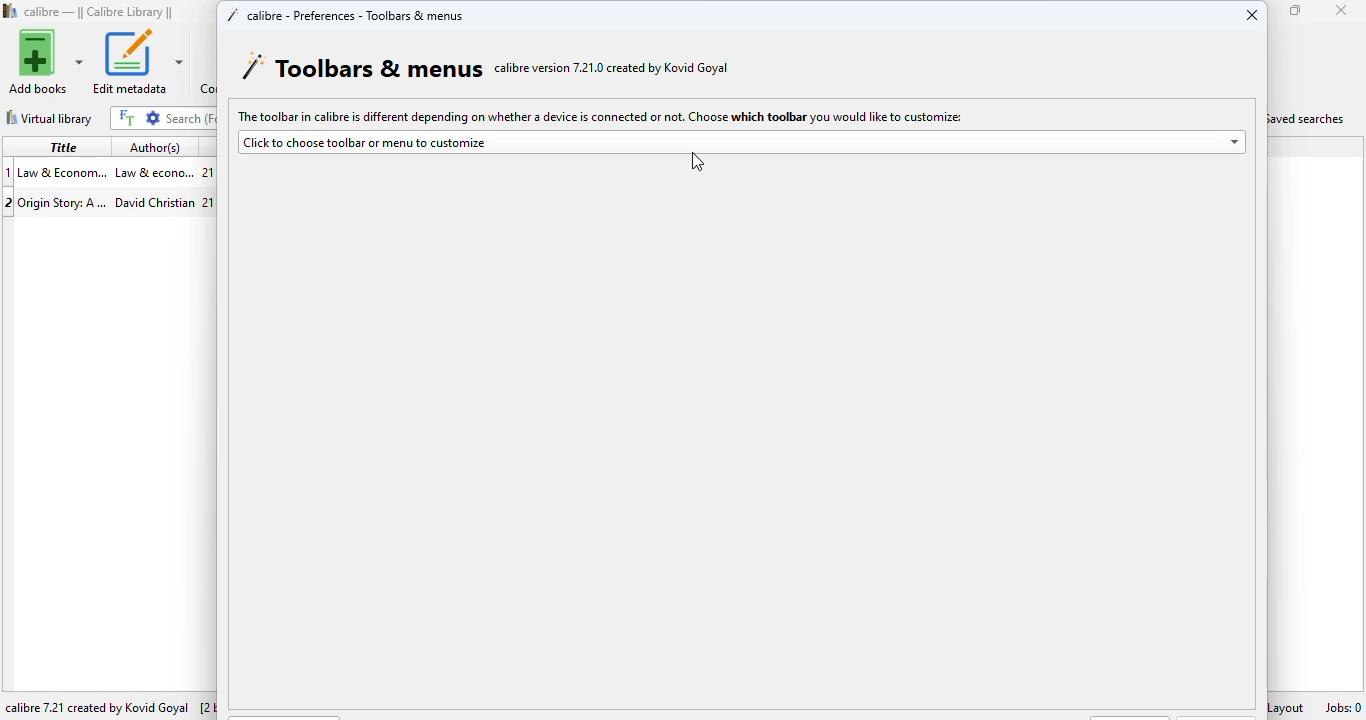  Describe the element at coordinates (100, 12) in the screenshot. I see `calibre library` at that location.